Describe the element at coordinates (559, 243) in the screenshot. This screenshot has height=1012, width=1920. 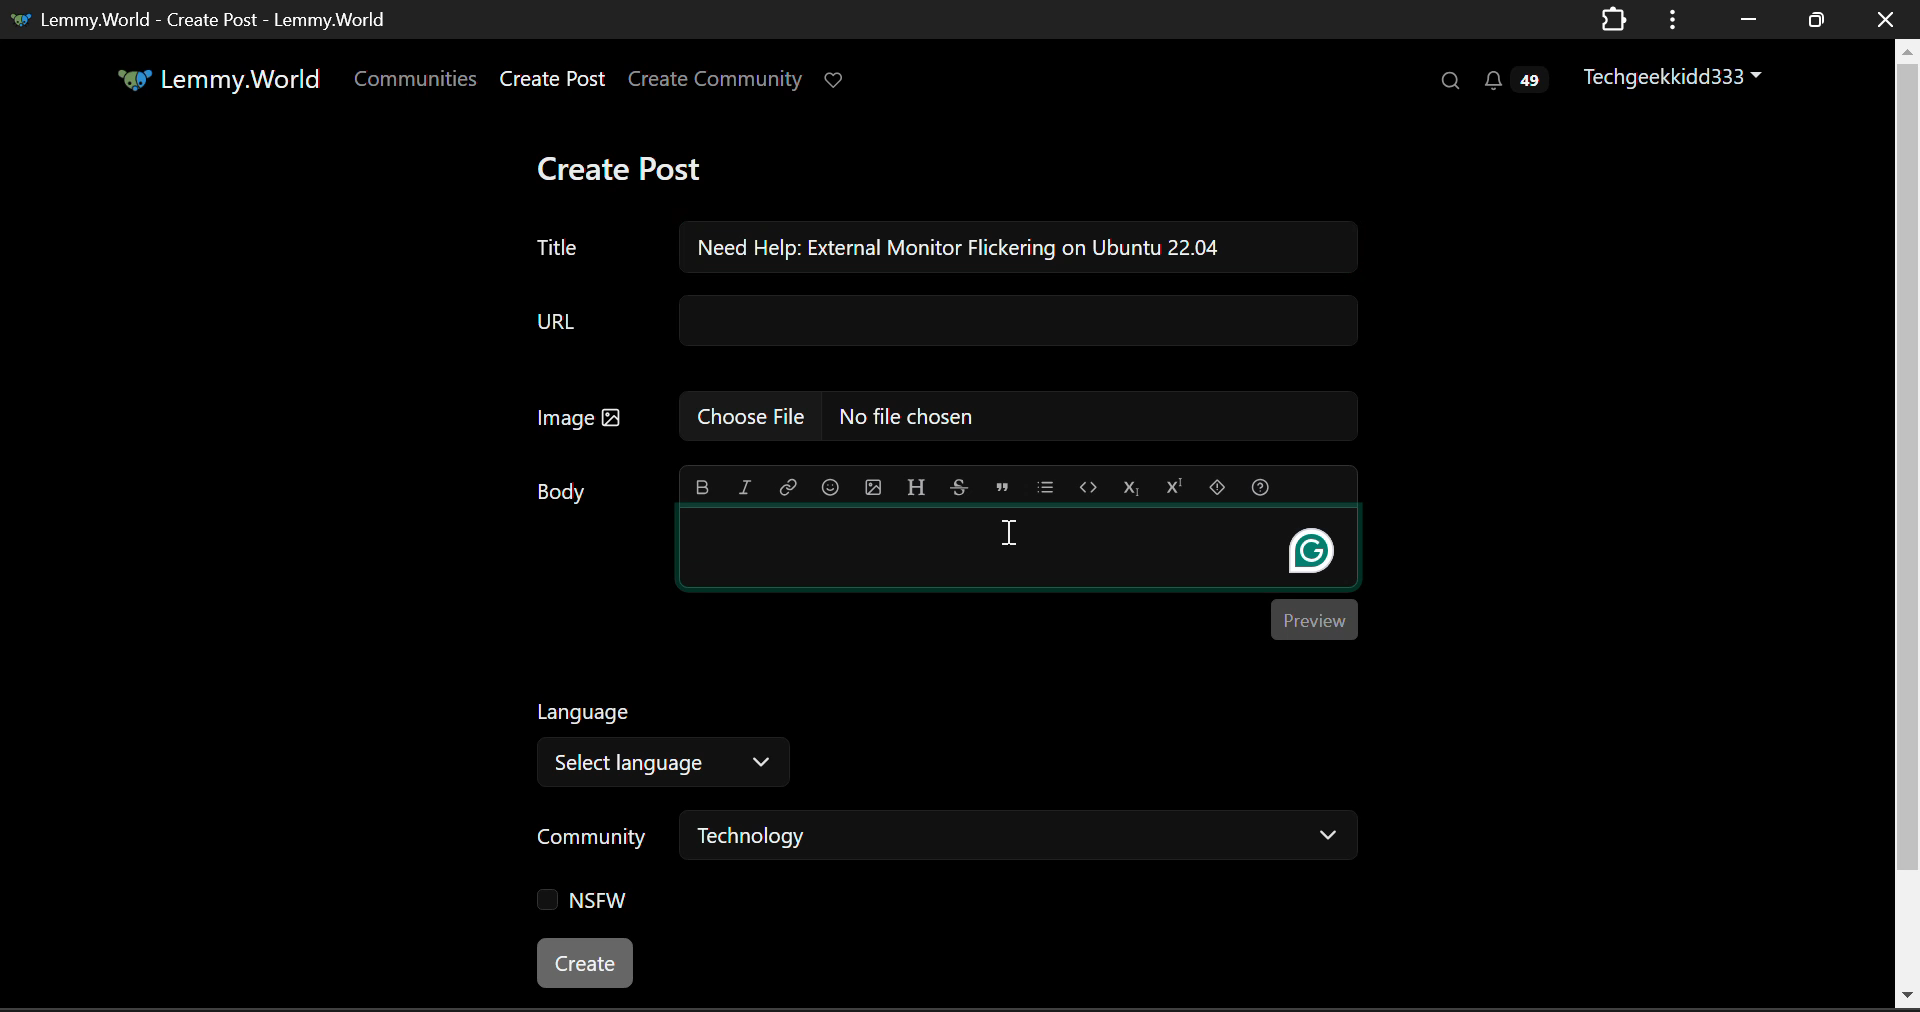
I see `Post Title Textbox Field` at that location.